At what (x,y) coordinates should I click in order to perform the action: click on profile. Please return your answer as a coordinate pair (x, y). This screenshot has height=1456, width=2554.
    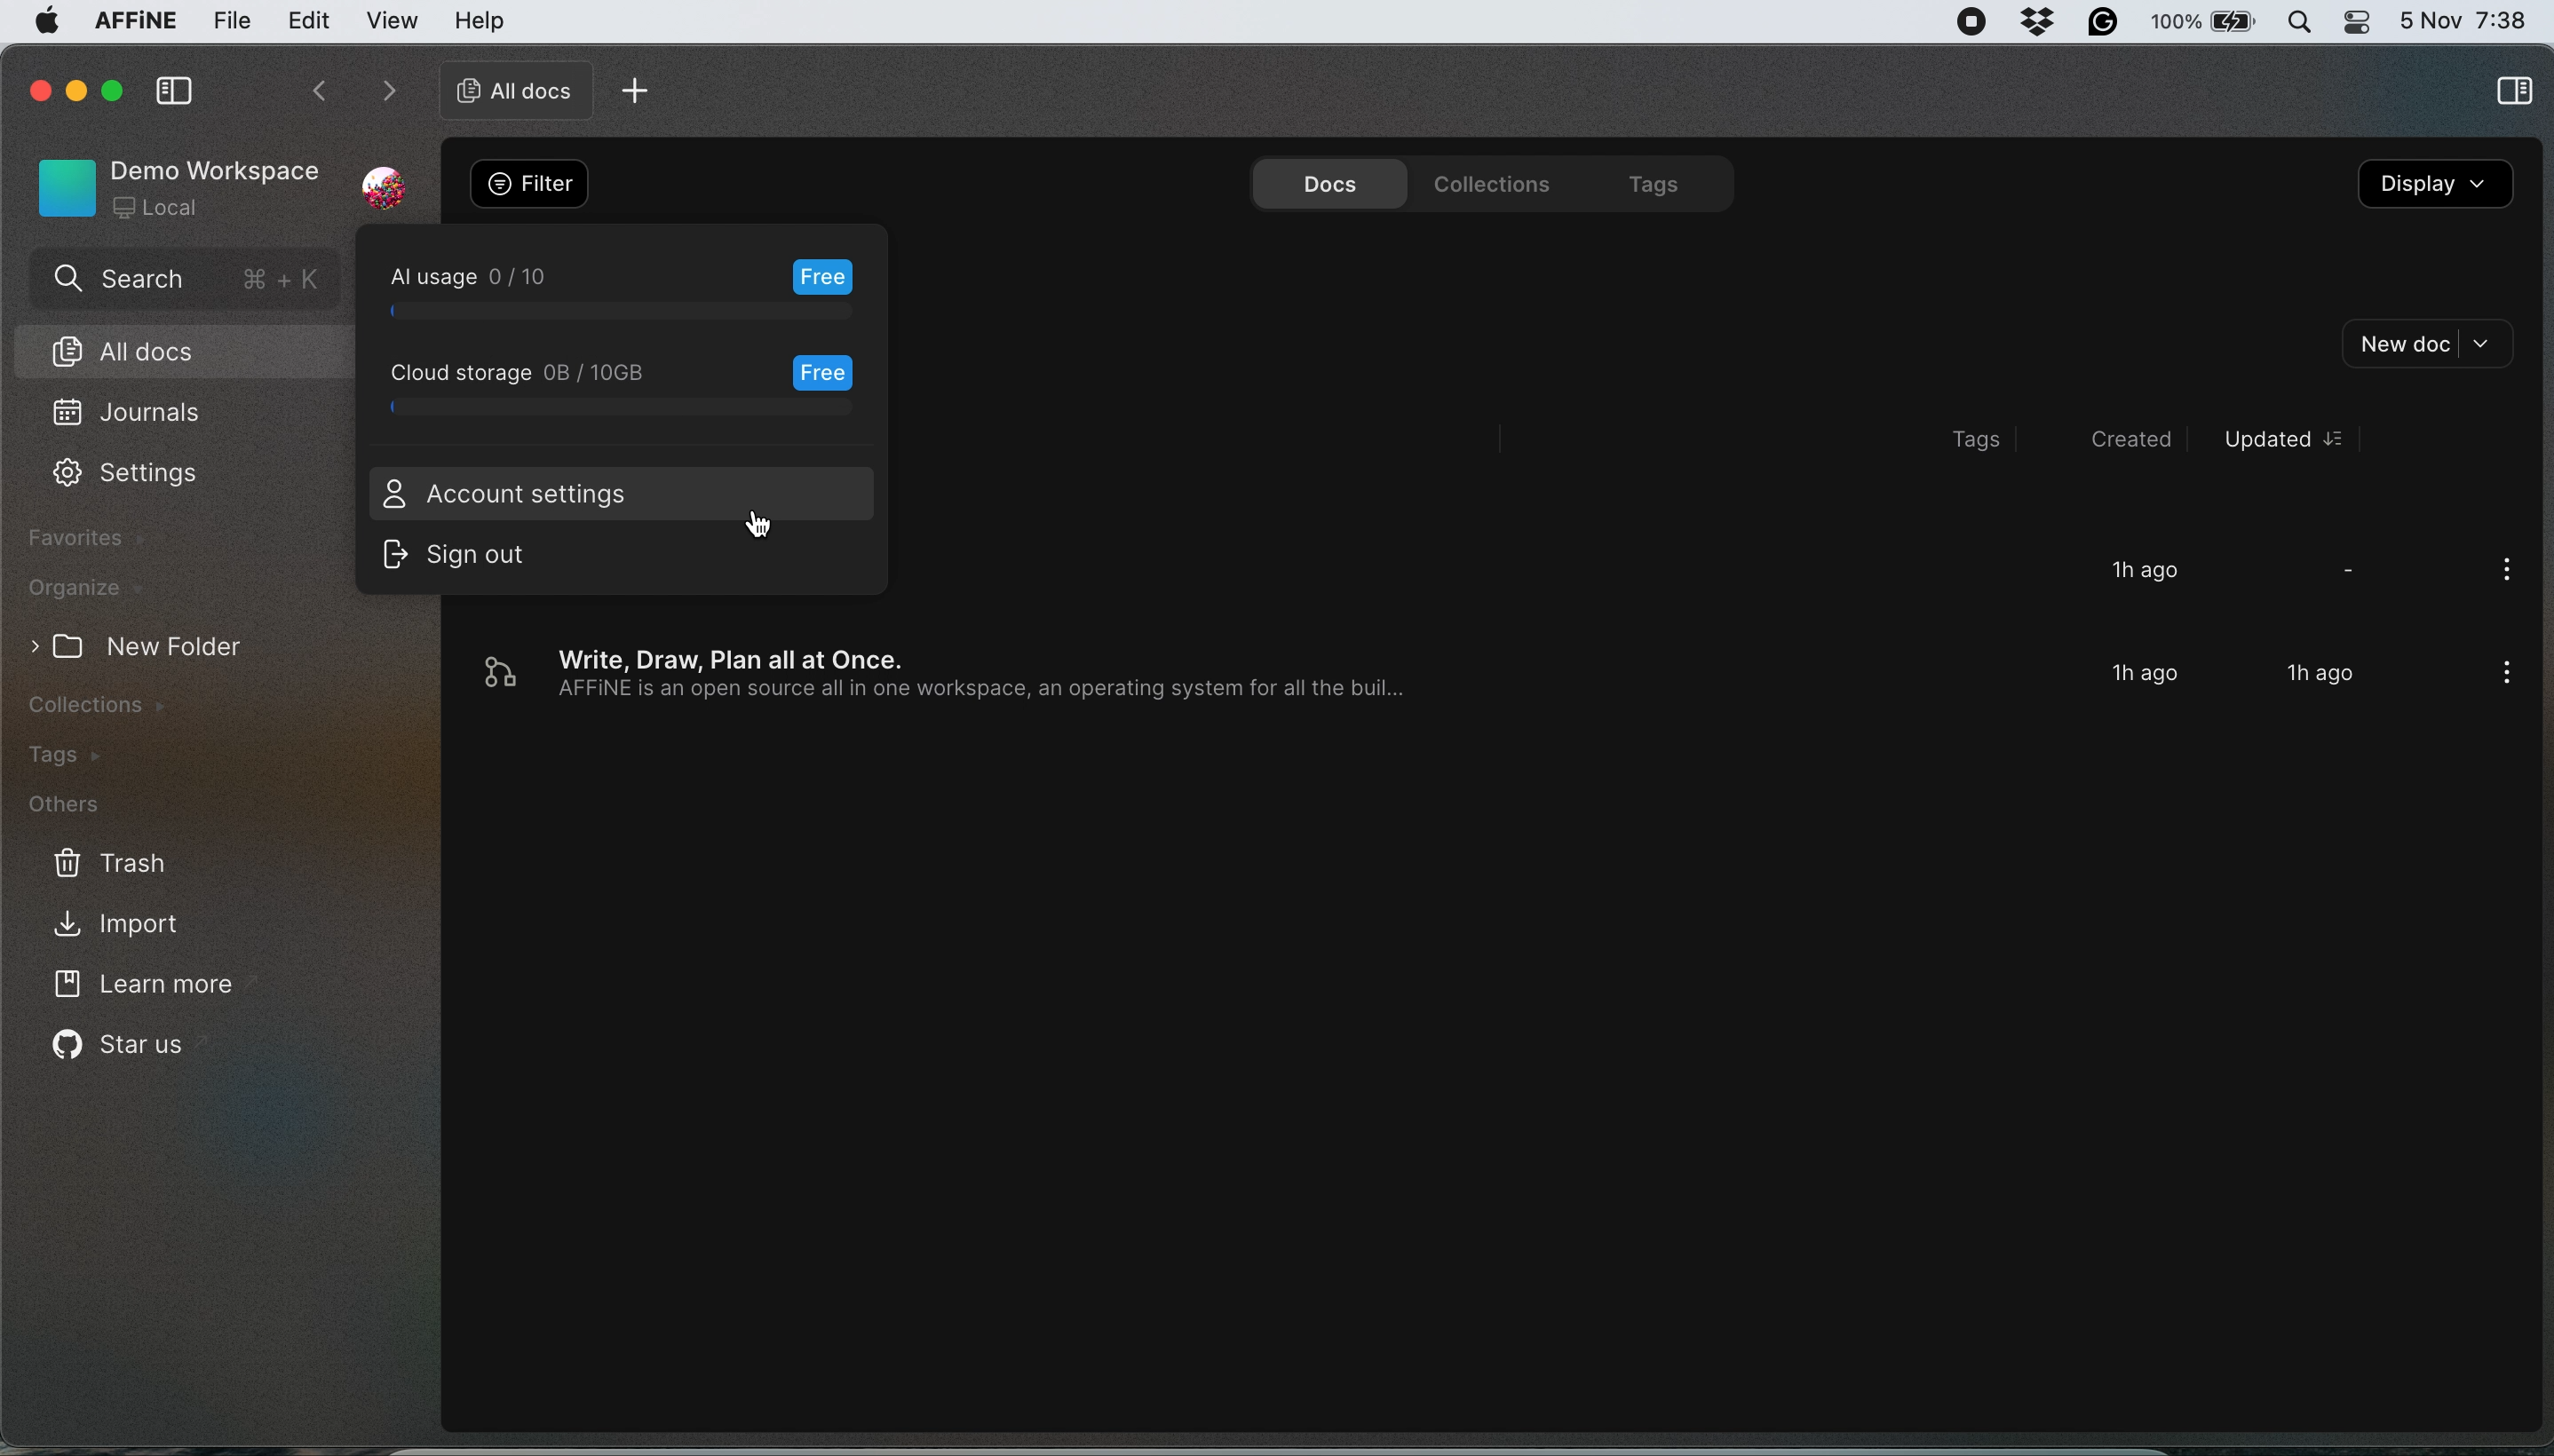
    Looking at the image, I should click on (385, 175).